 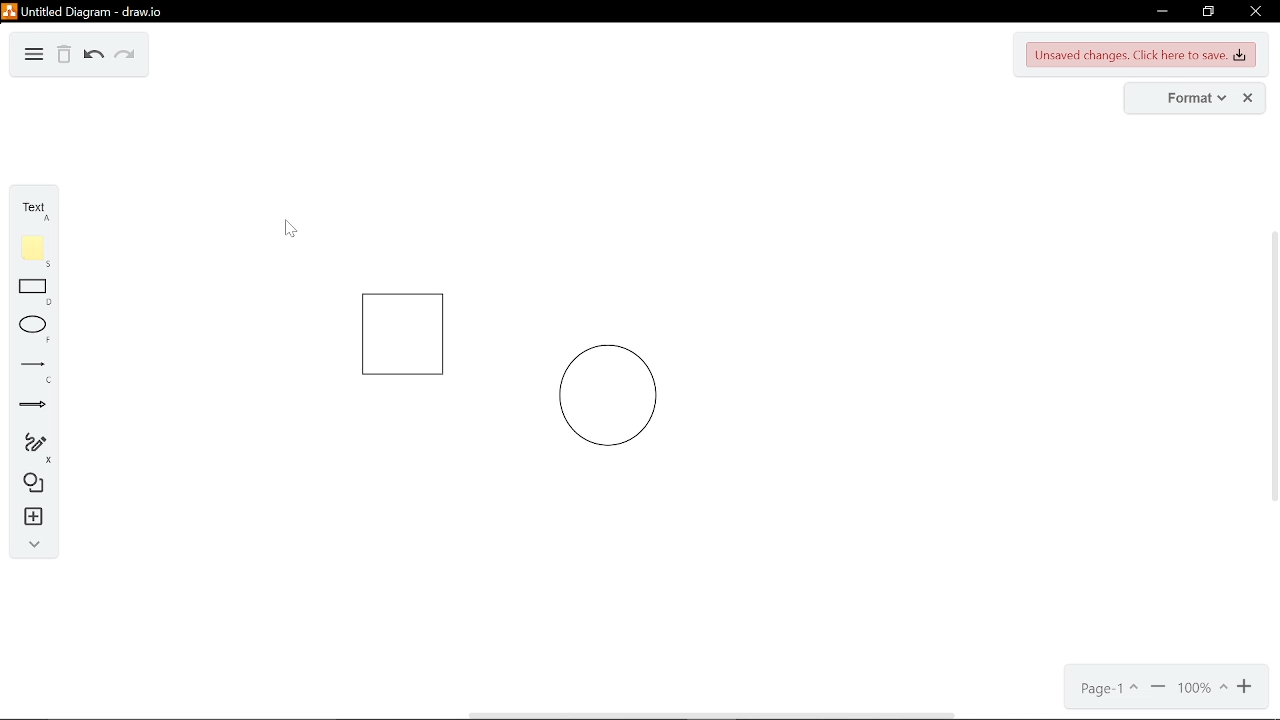 What do you see at coordinates (1207, 13) in the screenshot?
I see `restore down` at bounding box center [1207, 13].